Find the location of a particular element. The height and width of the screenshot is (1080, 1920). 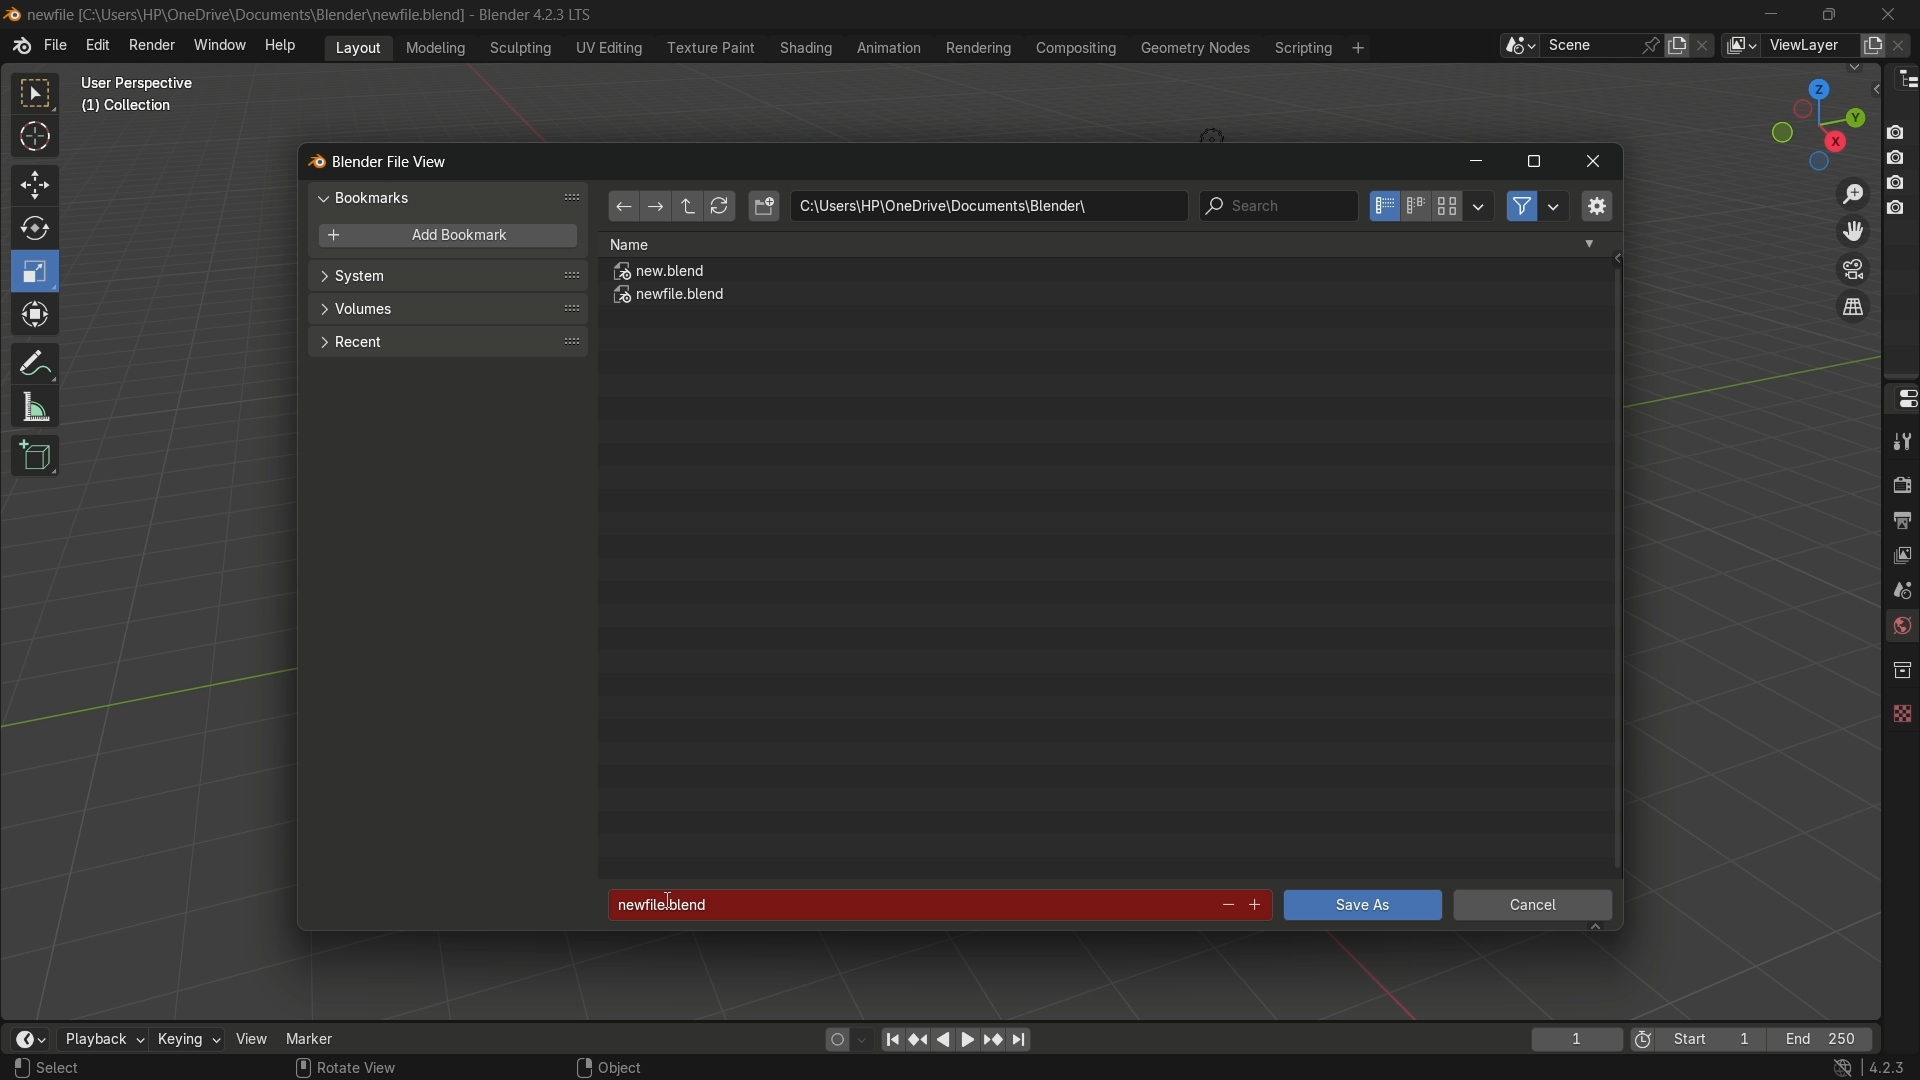

Object is located at coordinates (633, 1062).